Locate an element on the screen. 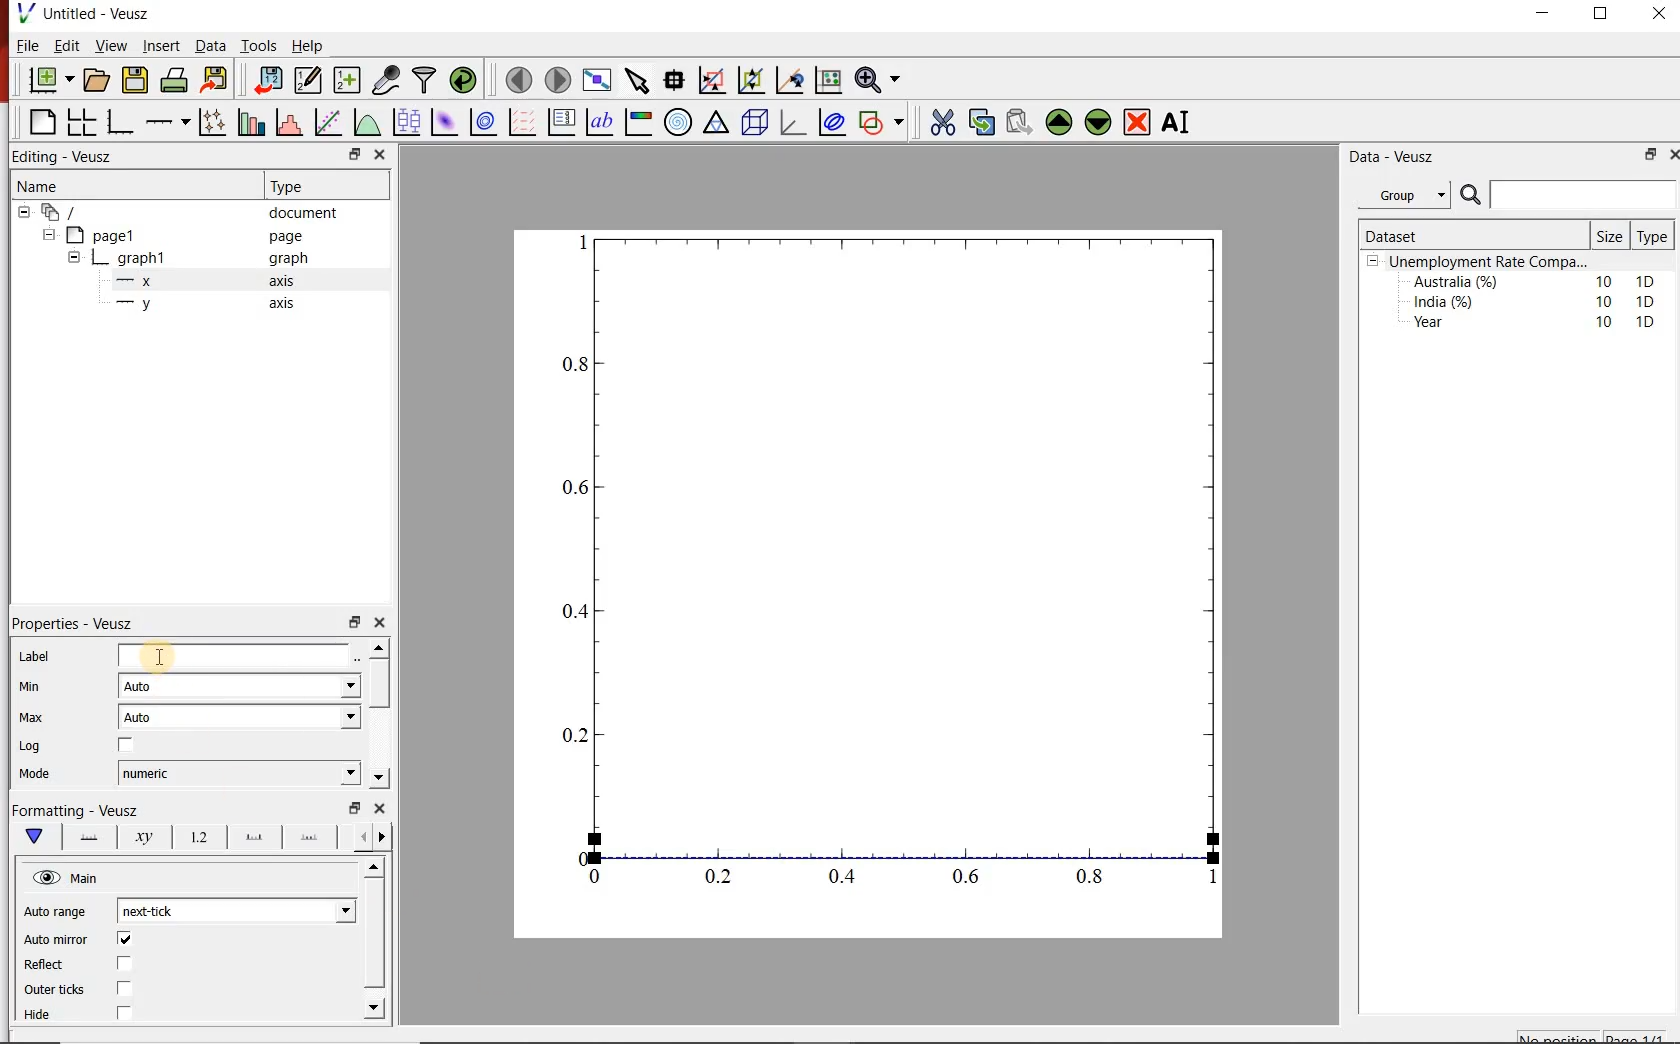 The image size is (1680, 1044). Outer ticks is located at coordinates (55, 990).